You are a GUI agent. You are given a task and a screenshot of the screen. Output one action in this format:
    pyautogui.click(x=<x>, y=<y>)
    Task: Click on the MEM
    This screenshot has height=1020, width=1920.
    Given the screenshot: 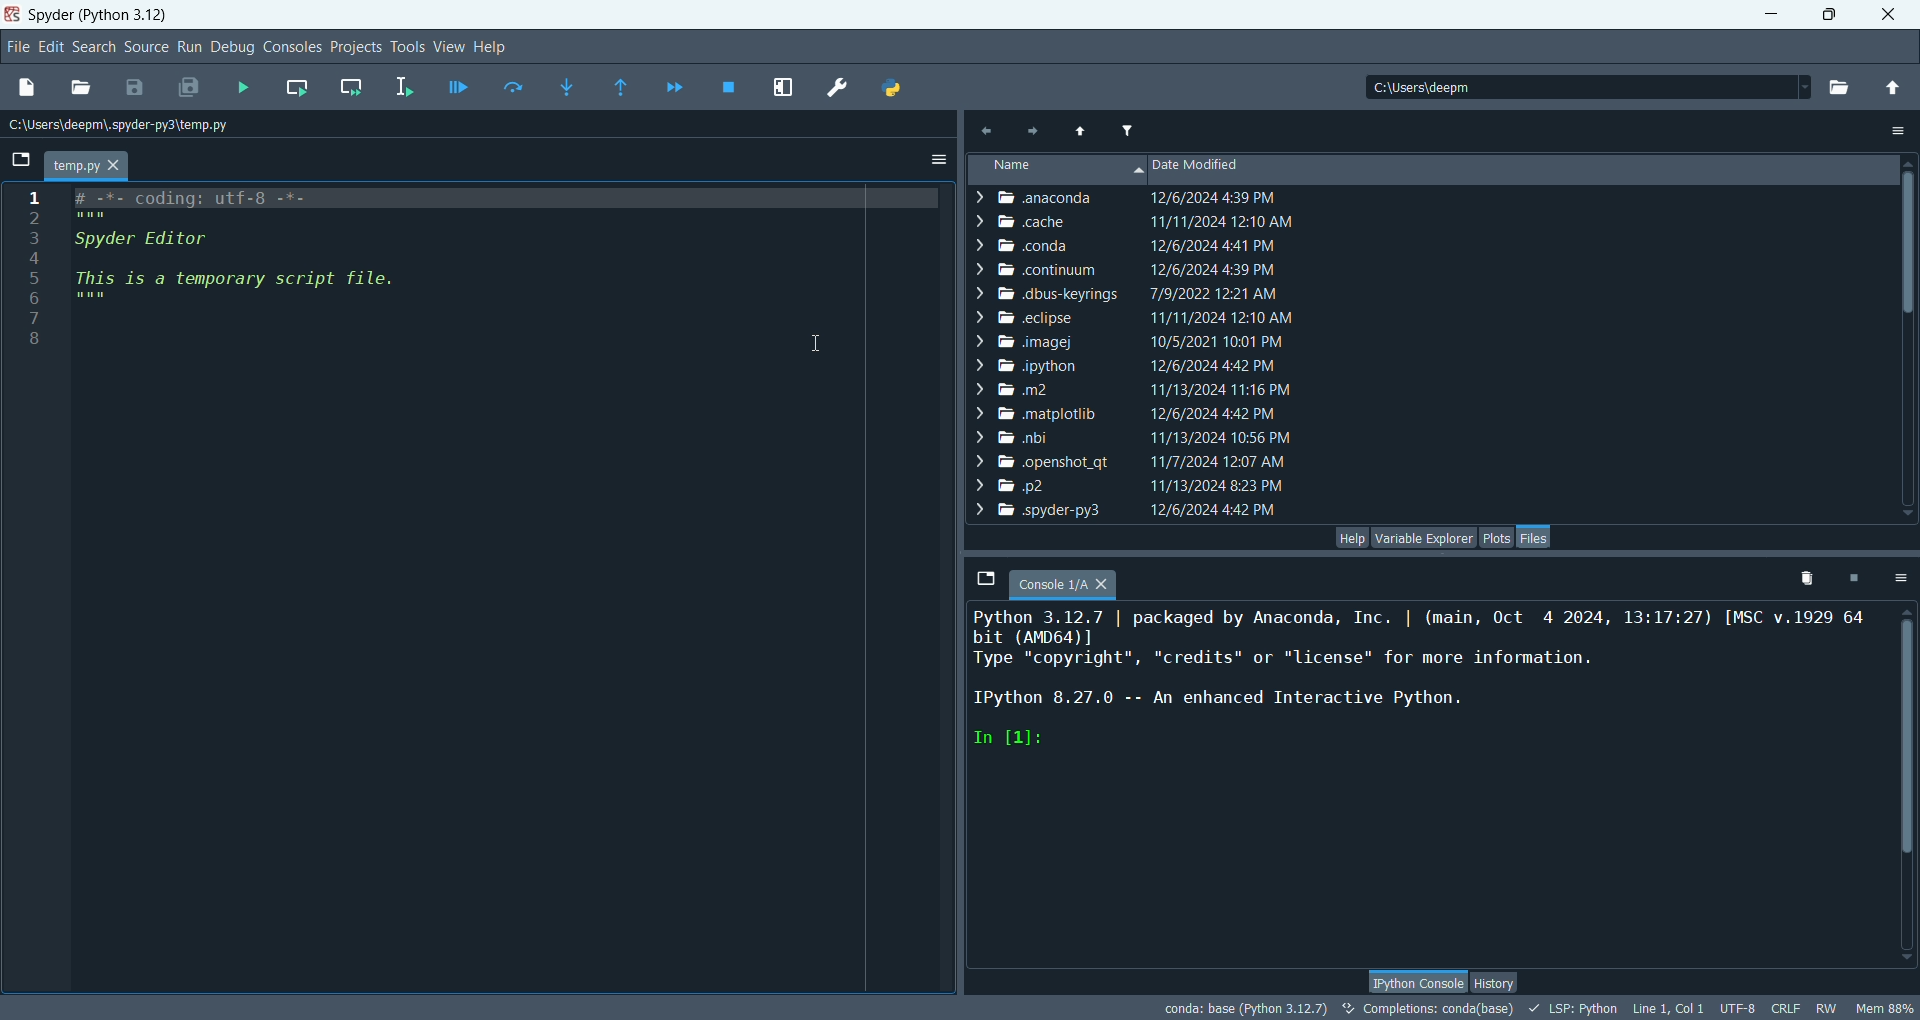 What is the action you would take?
    pyautogui.click(x=1886, y=1008)
    